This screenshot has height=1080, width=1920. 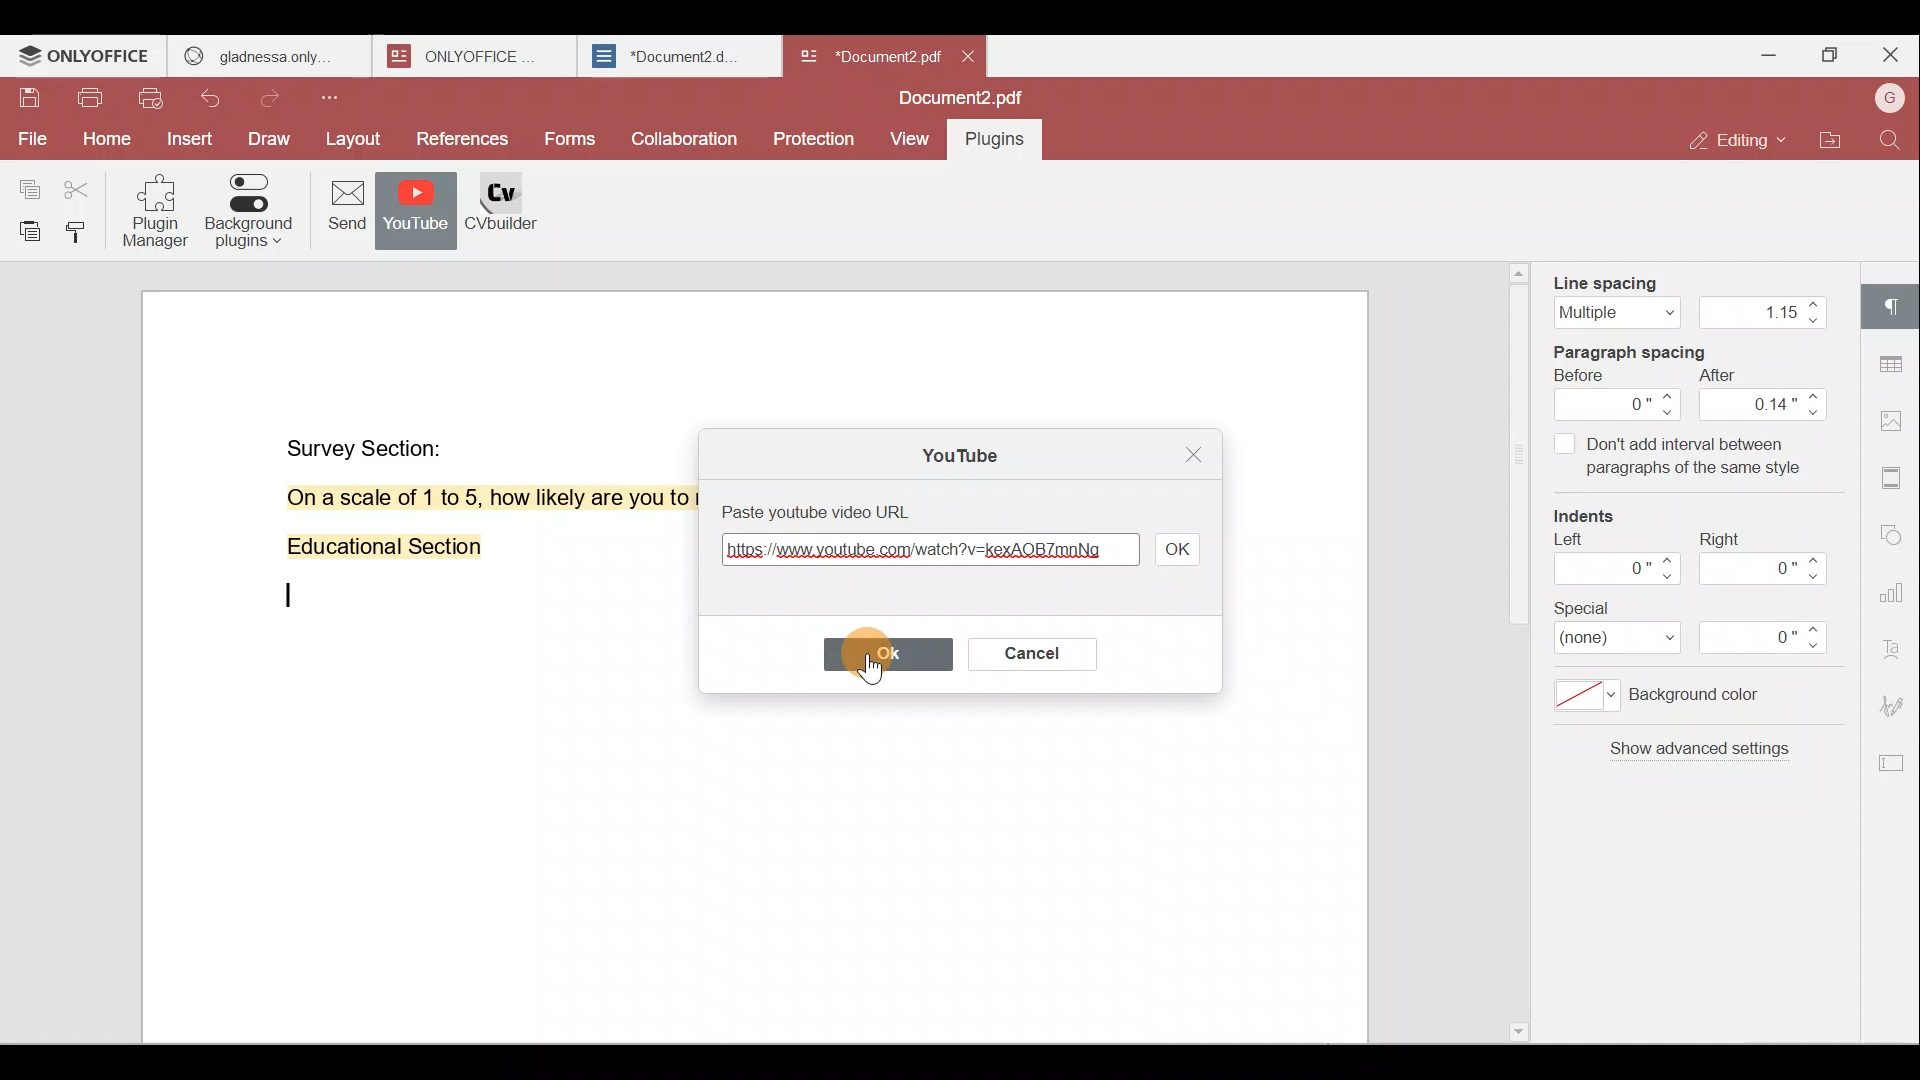 What do you see at coordinates (1619, 395) in the screenshot?
I see `Before` at bounding box center [1619, 395].